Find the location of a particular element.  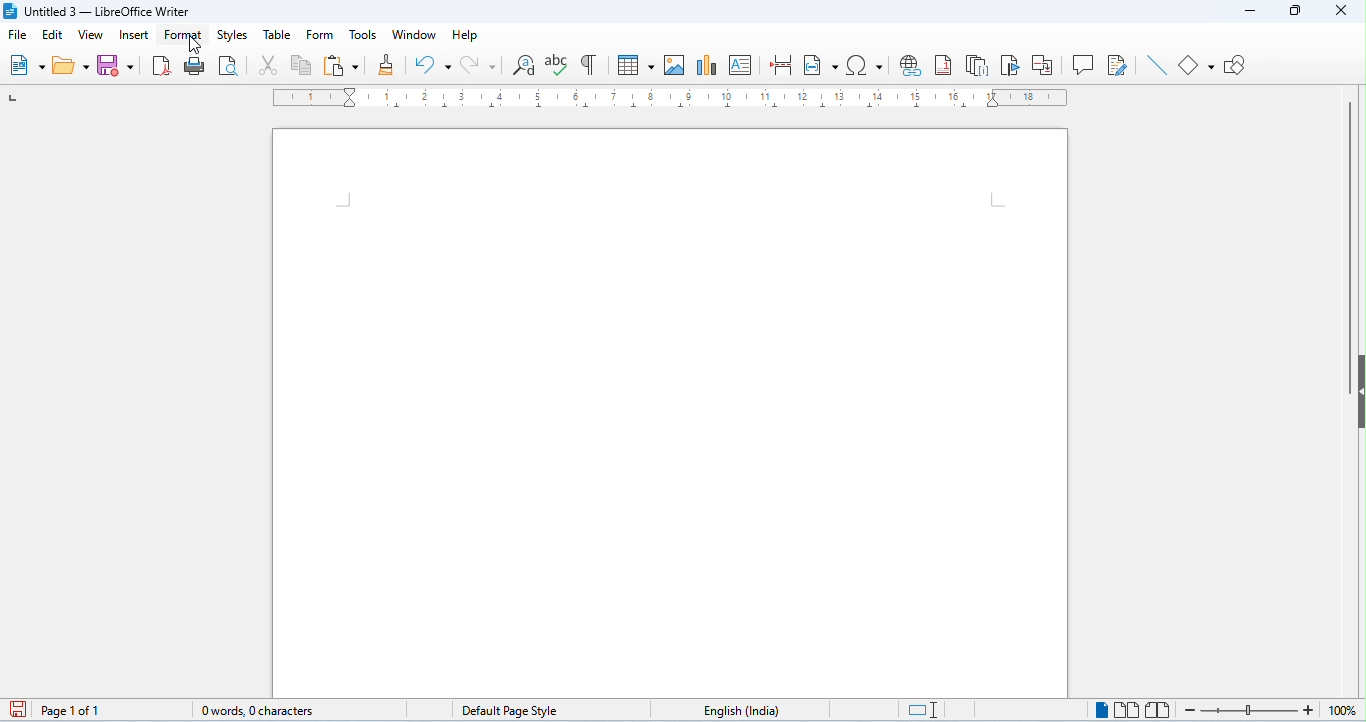

bookview is located at coordinates (1161, 710).